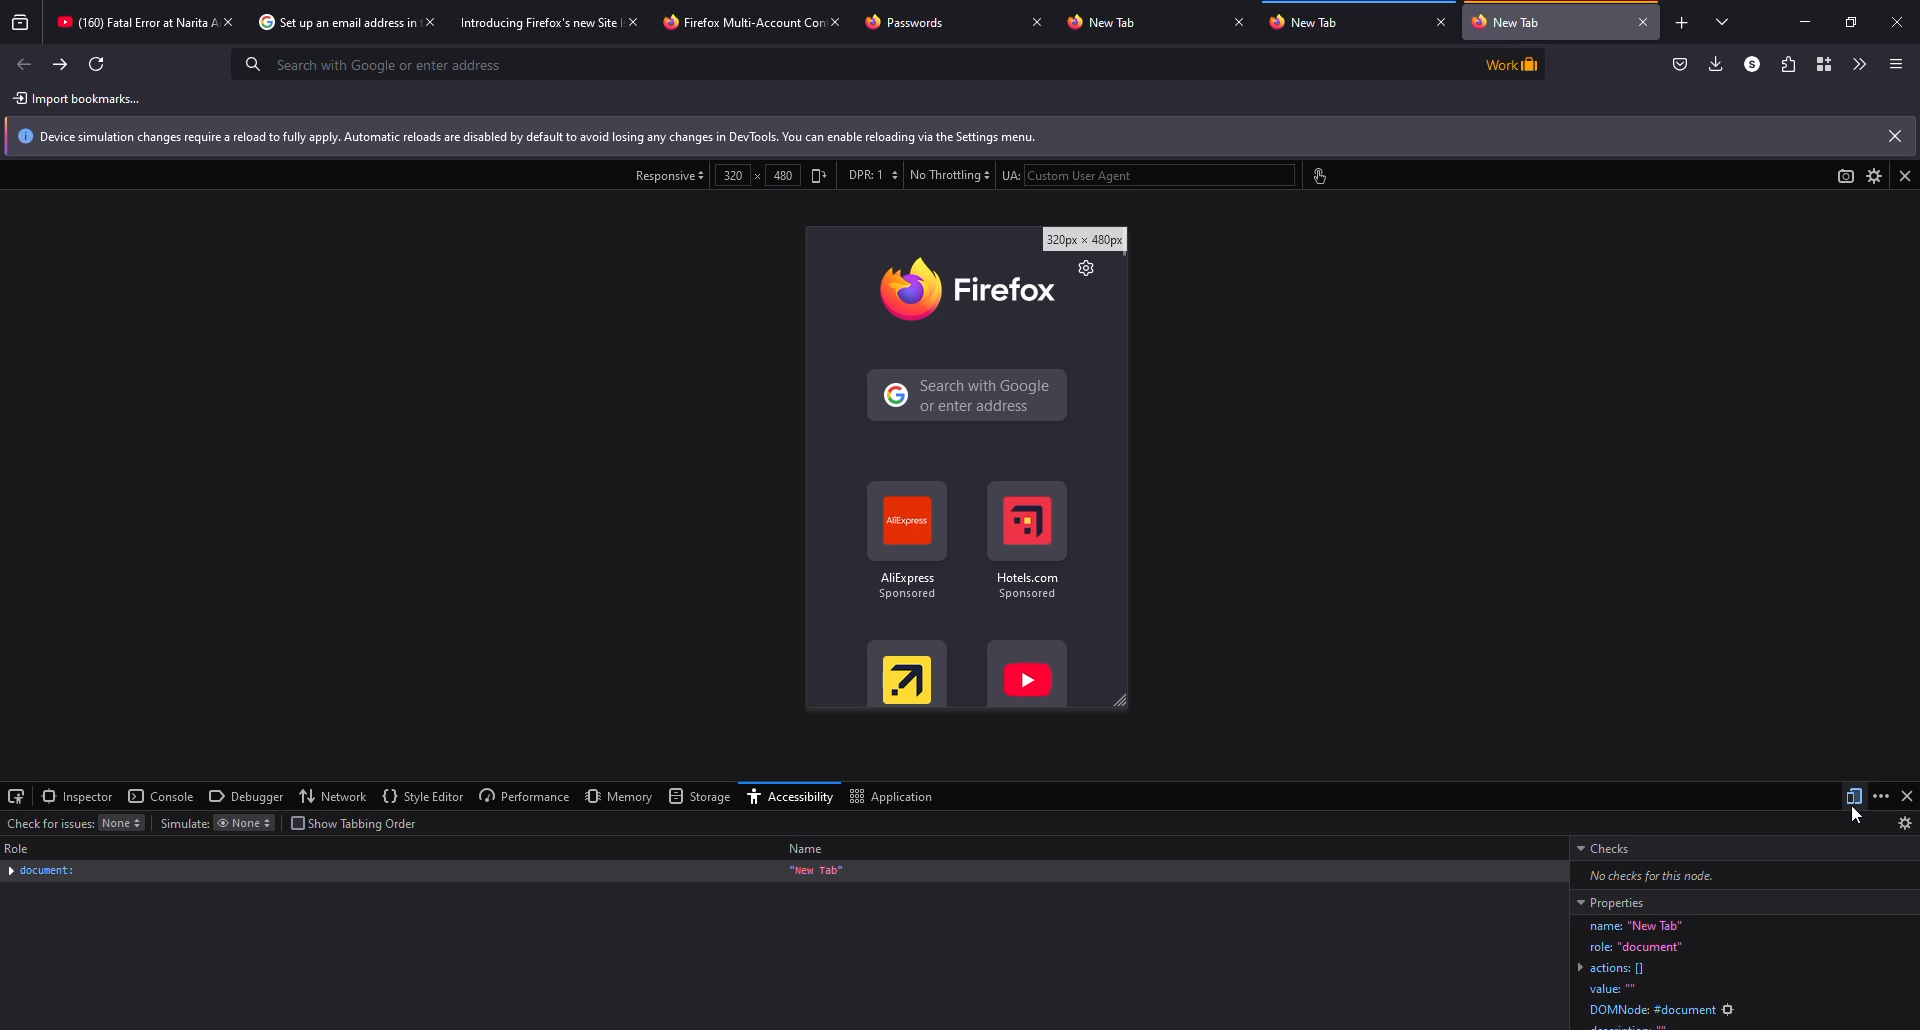  What do you see at coordinates (48, 822) in the screenshot?
I see `check for issues` at bounding box center [48, 822].